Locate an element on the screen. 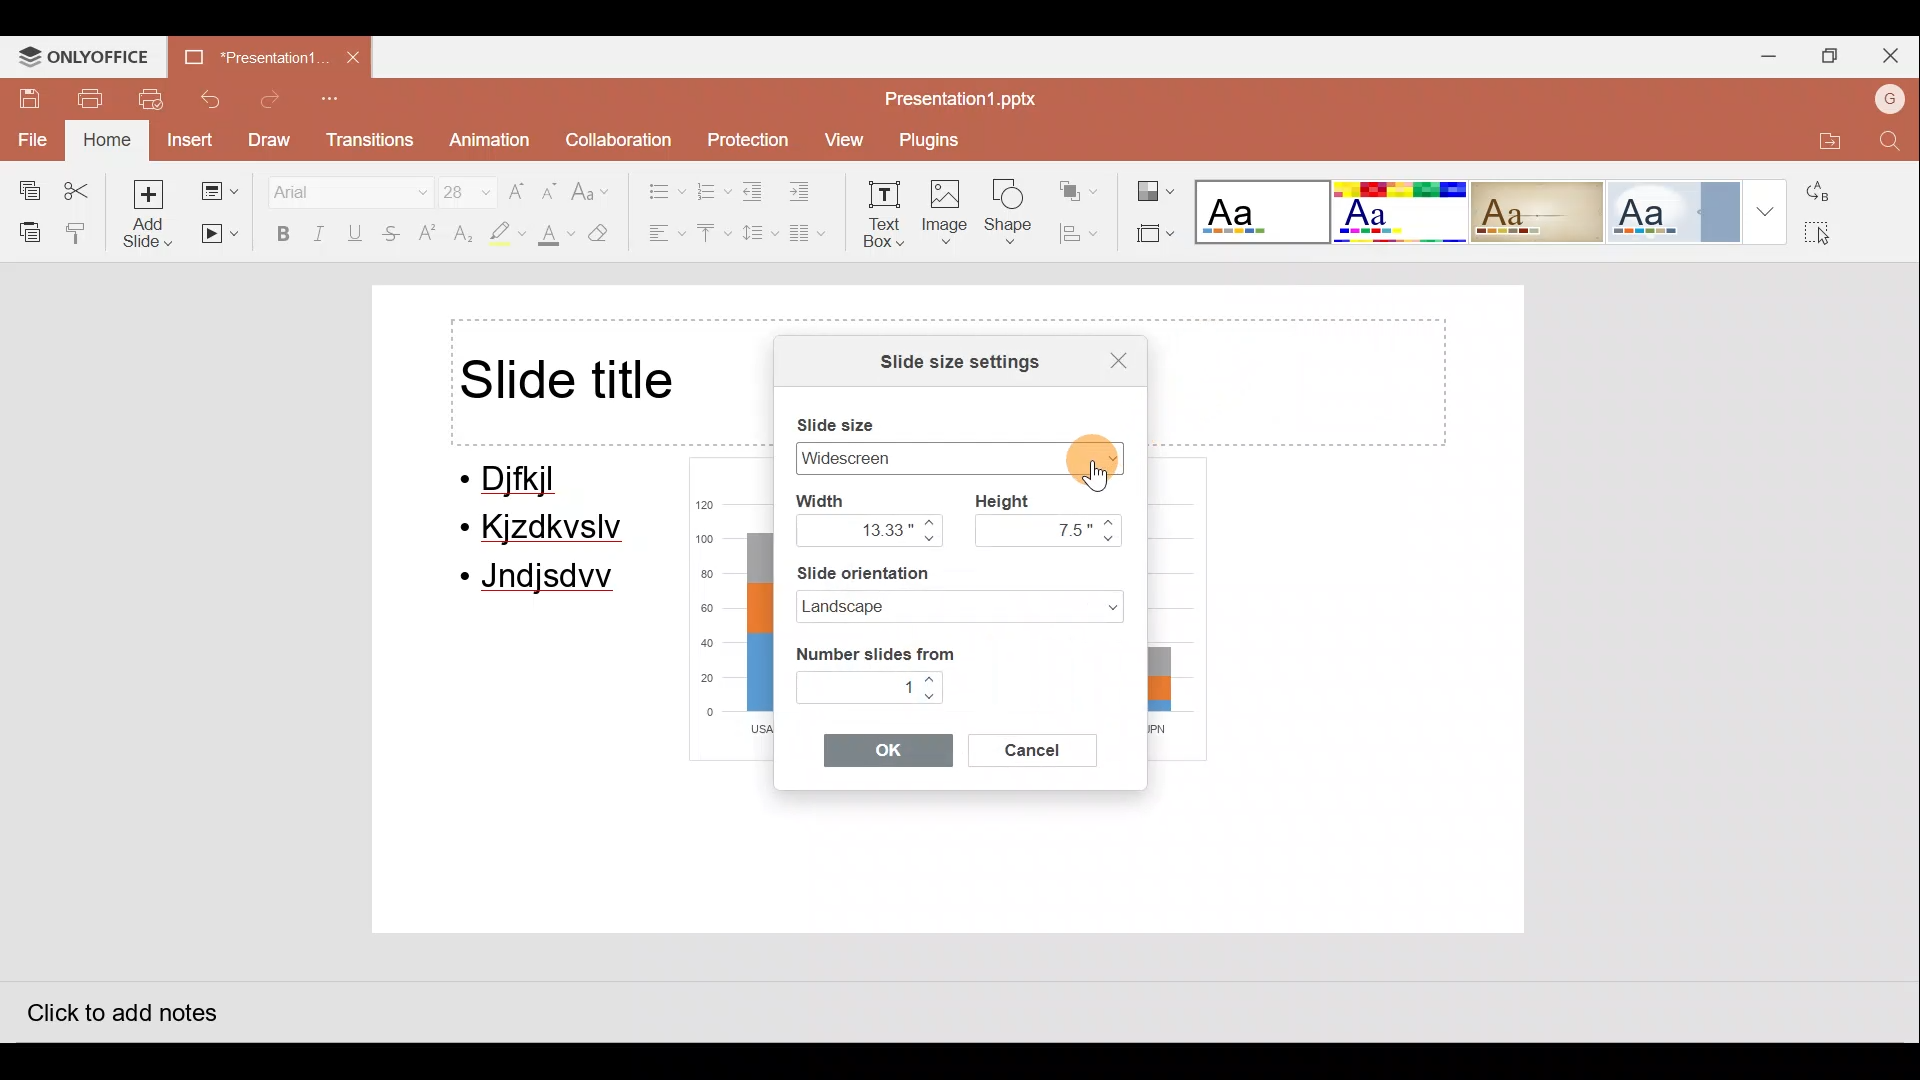 This screenshot has height=1080, width=1920. Fill color is located at coordinates (553, 238).